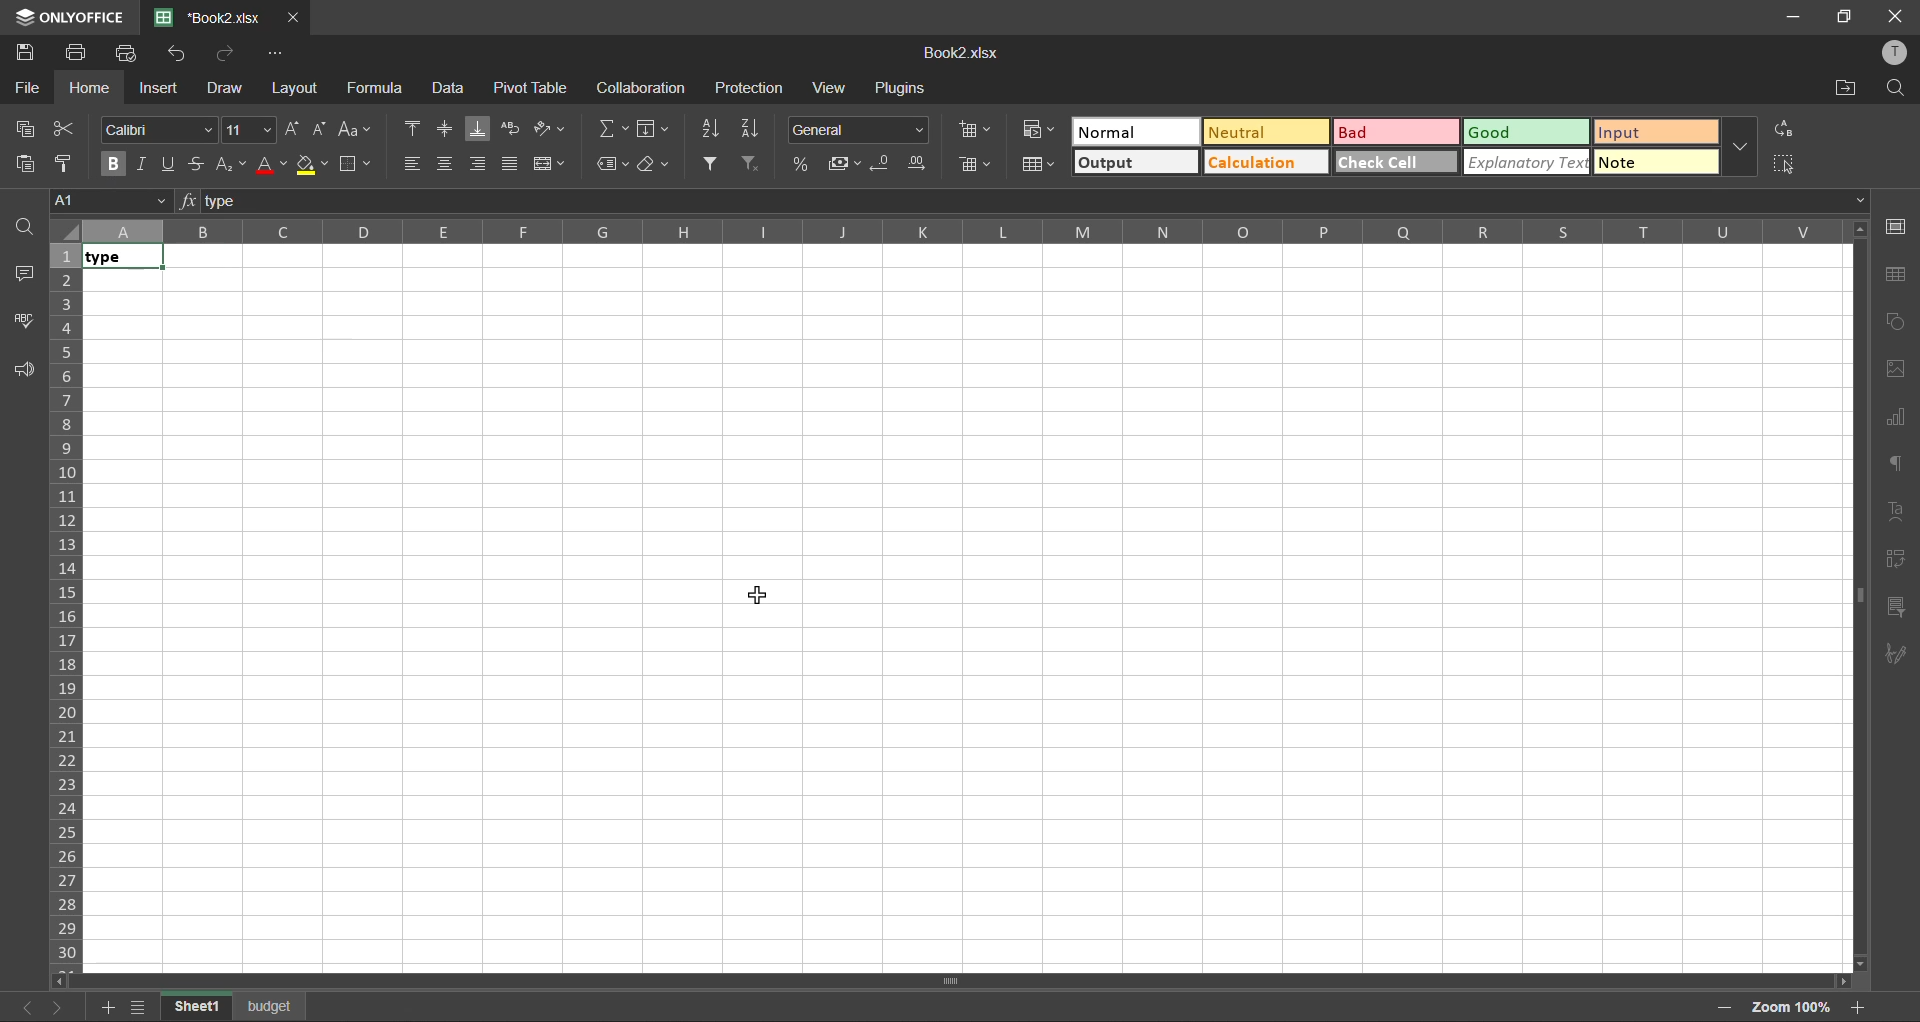 The width and height of the screenshot is (1920, 1022). Describe the element at coordinates (1654, 134) in the screenshot. I see `input` at that location.